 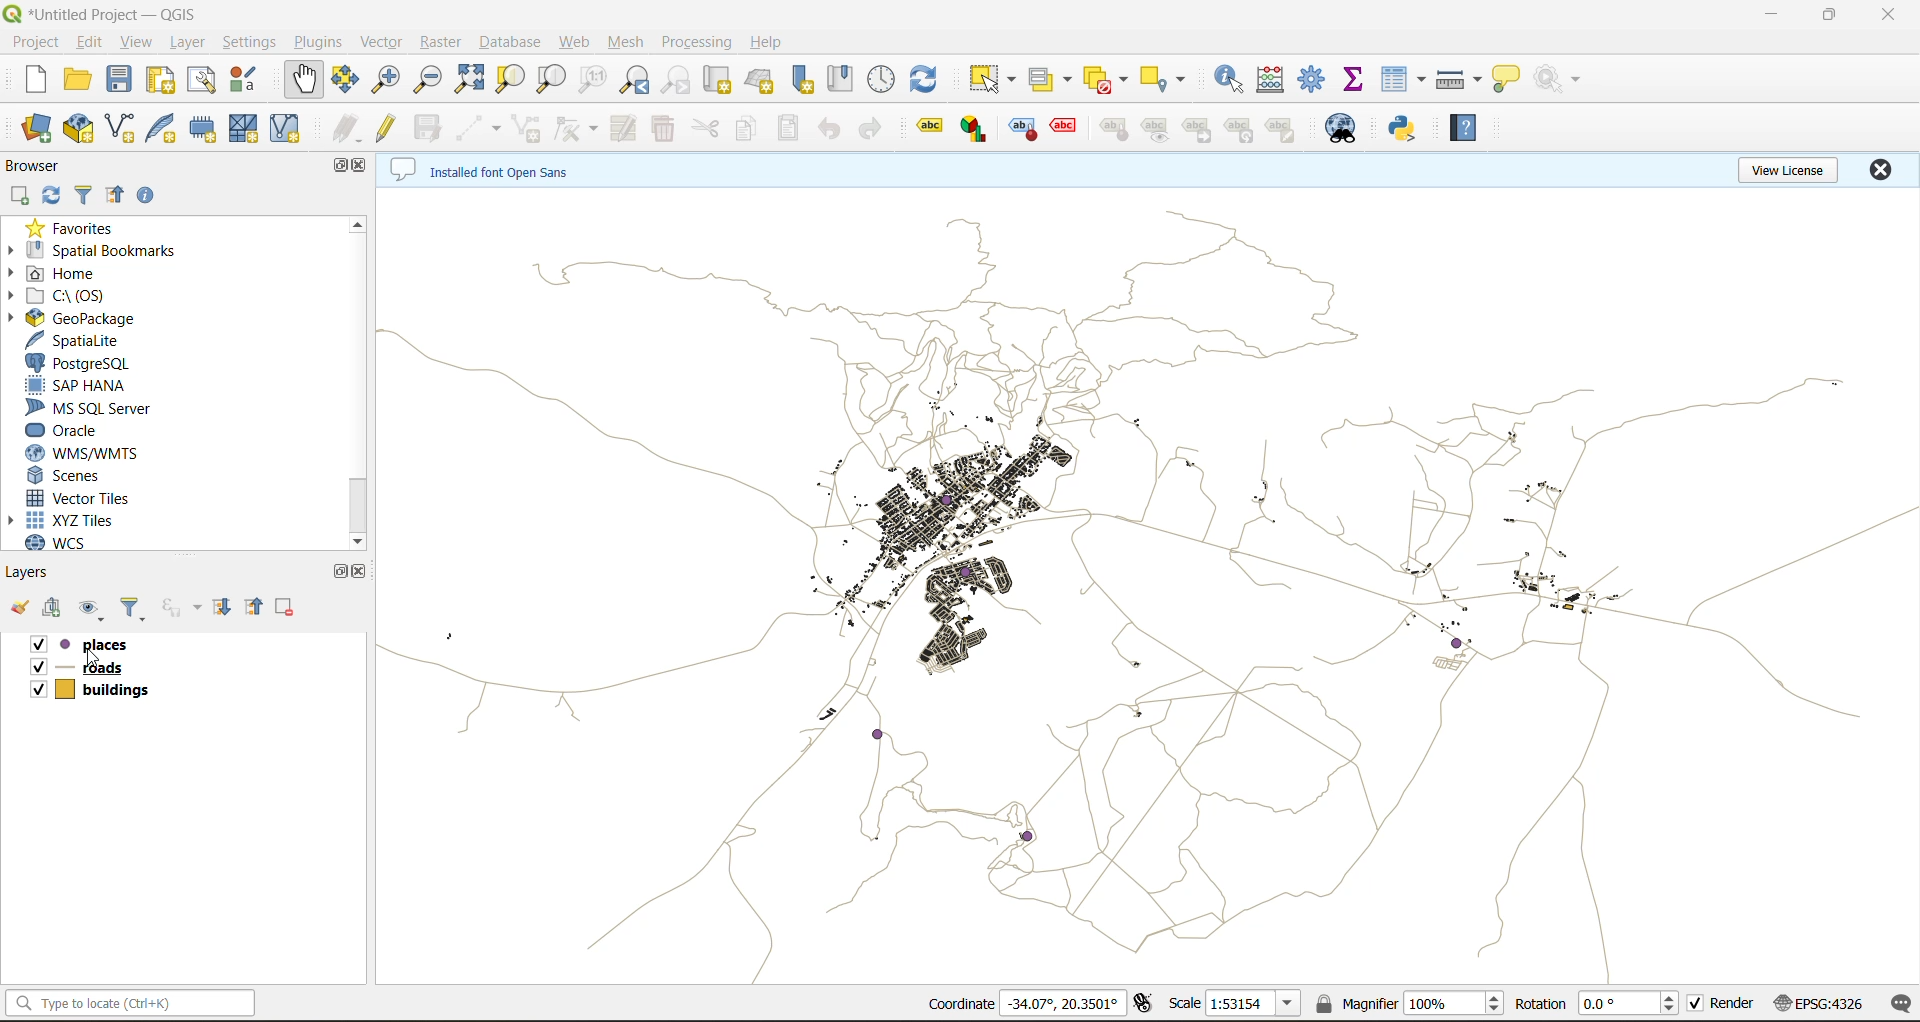 I want to click on help, so click(x=1470, y=128).